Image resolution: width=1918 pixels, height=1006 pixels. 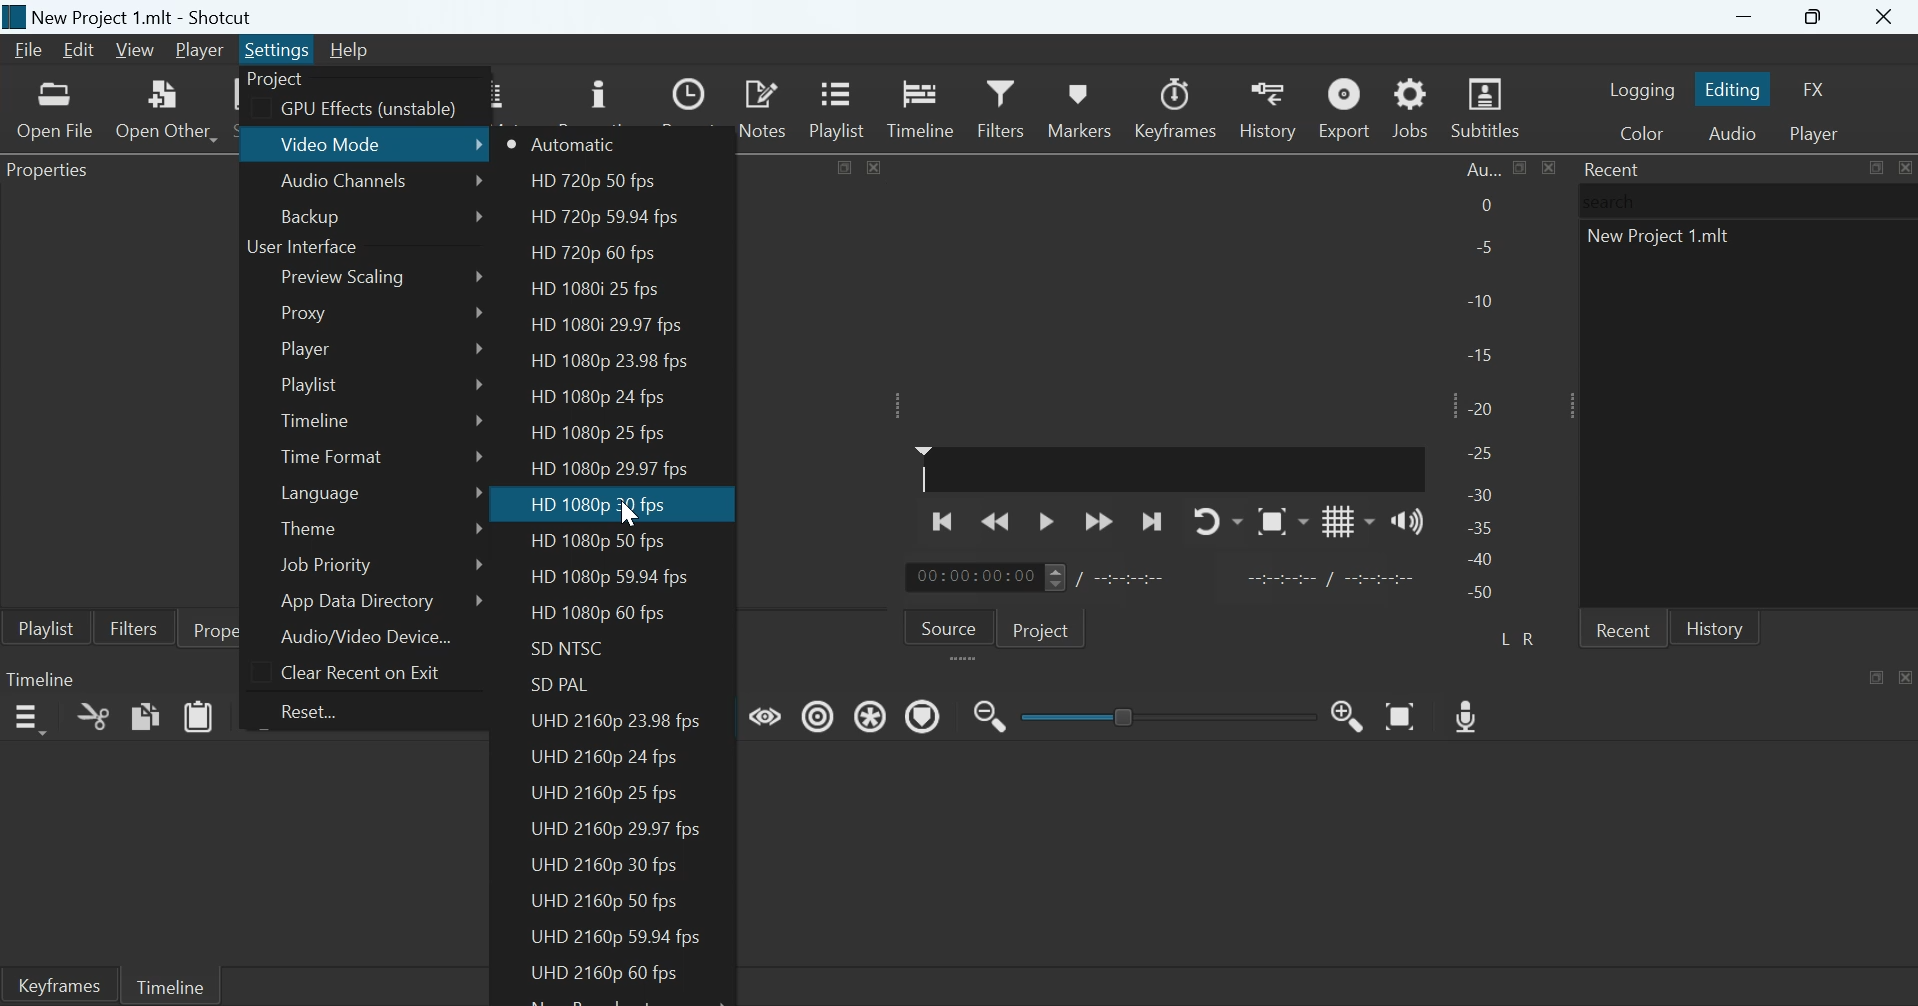 What do you see at coordinates (846, 165) in the screenshot?
I see `Maximize` at bounding box center [846, 165].